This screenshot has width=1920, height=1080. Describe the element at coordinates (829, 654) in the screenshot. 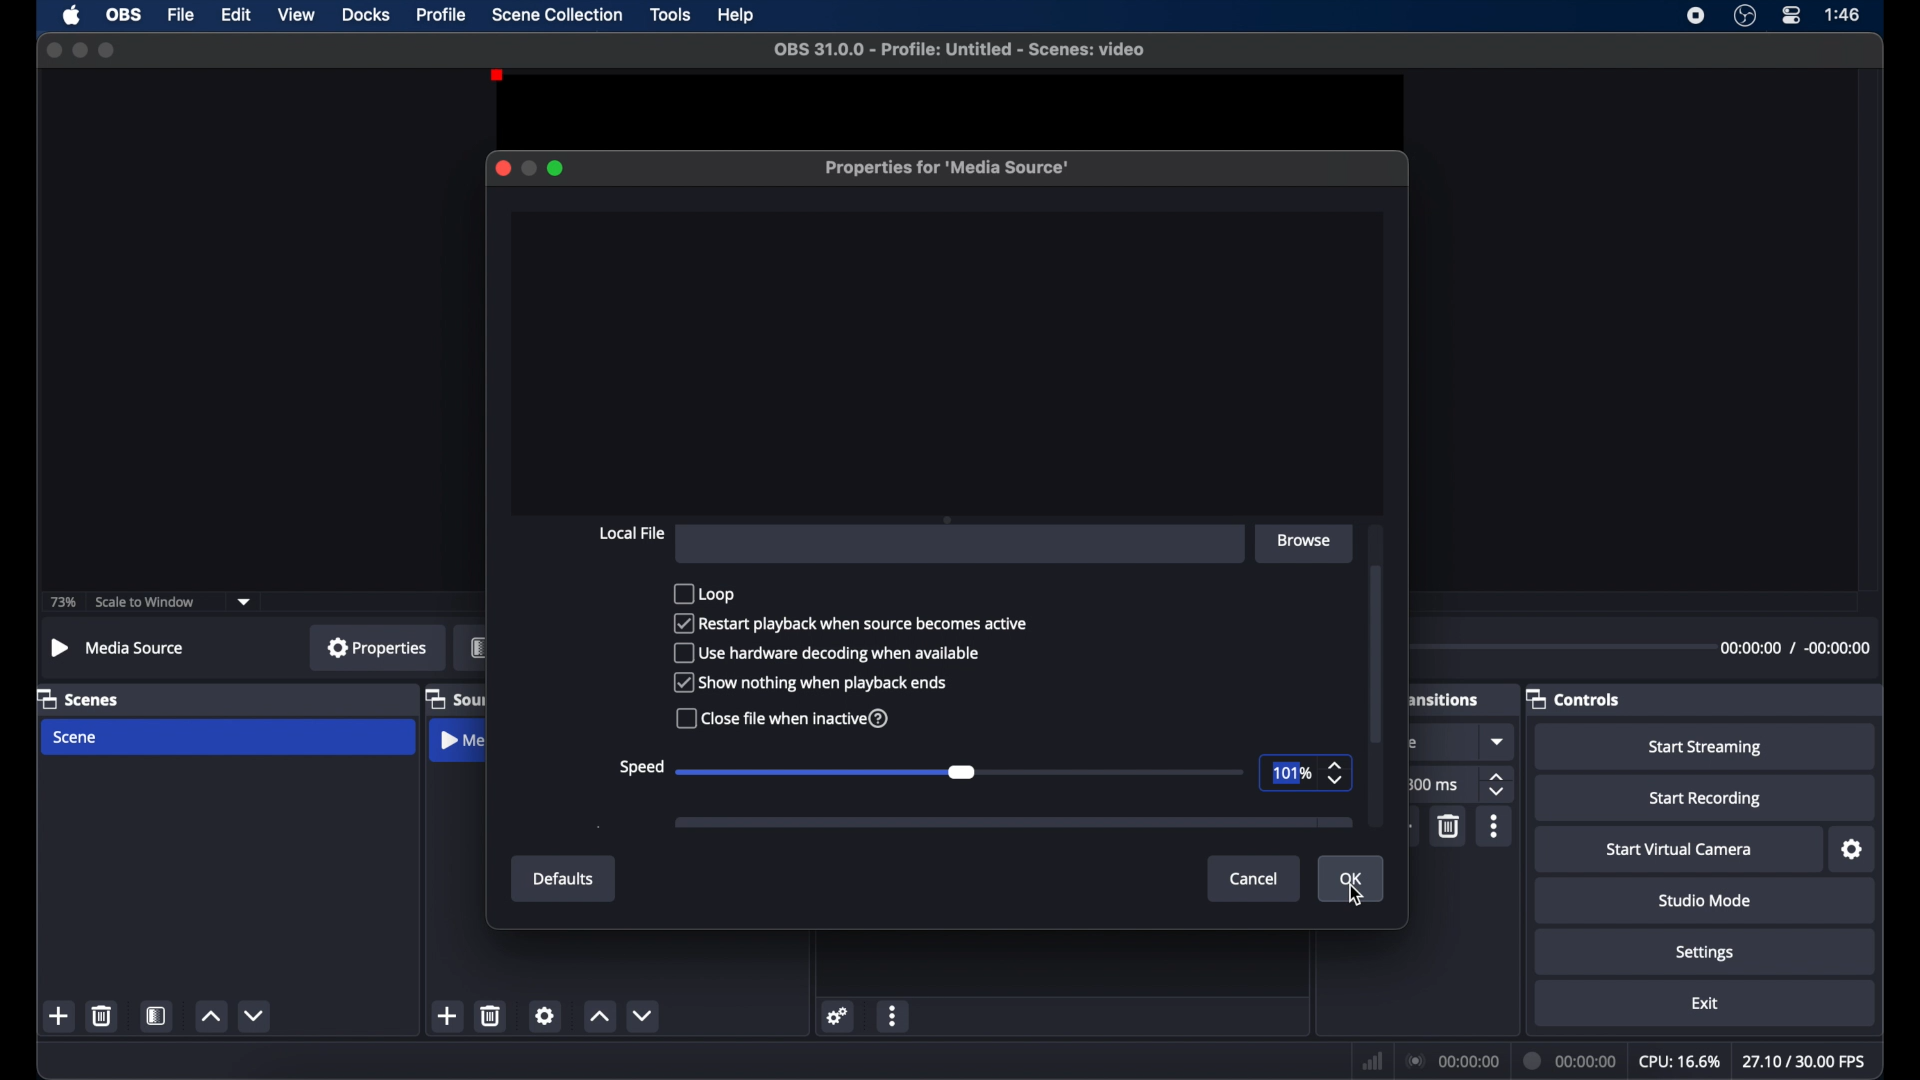

I see `use hardware decoding when available` at that location.